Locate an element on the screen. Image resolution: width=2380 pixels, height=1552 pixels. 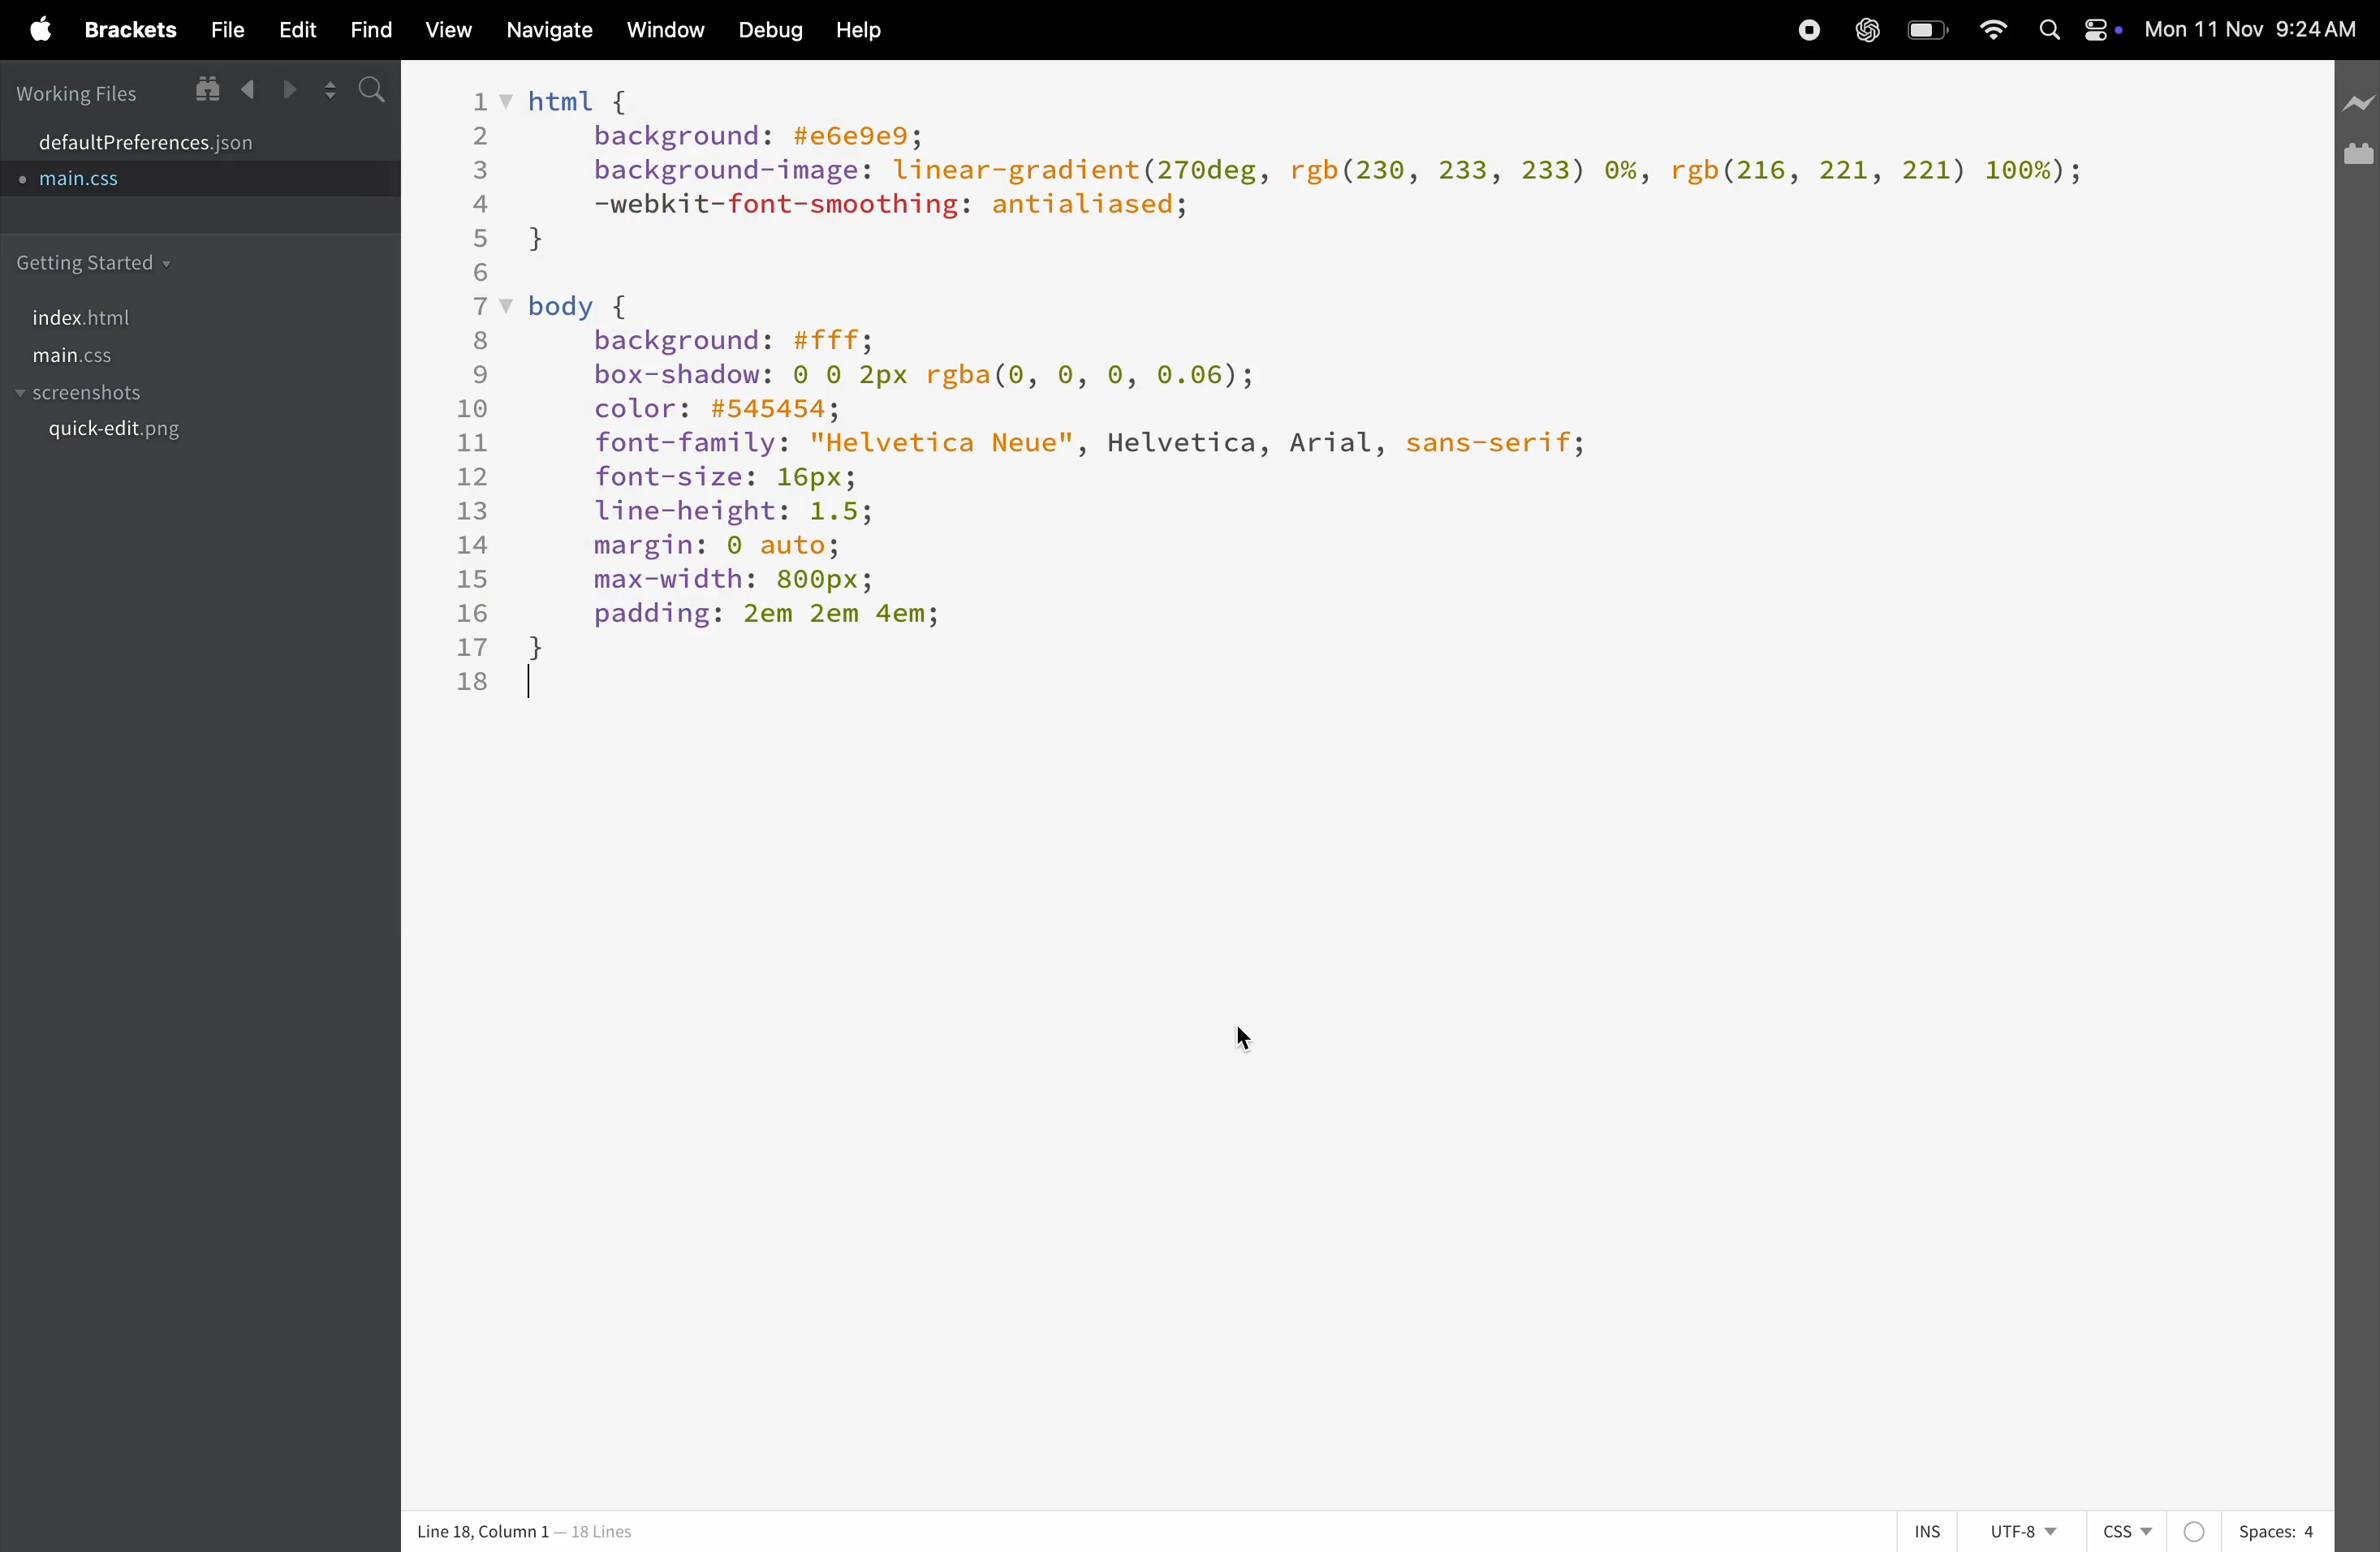
edit is located at coordinates (289, 28).